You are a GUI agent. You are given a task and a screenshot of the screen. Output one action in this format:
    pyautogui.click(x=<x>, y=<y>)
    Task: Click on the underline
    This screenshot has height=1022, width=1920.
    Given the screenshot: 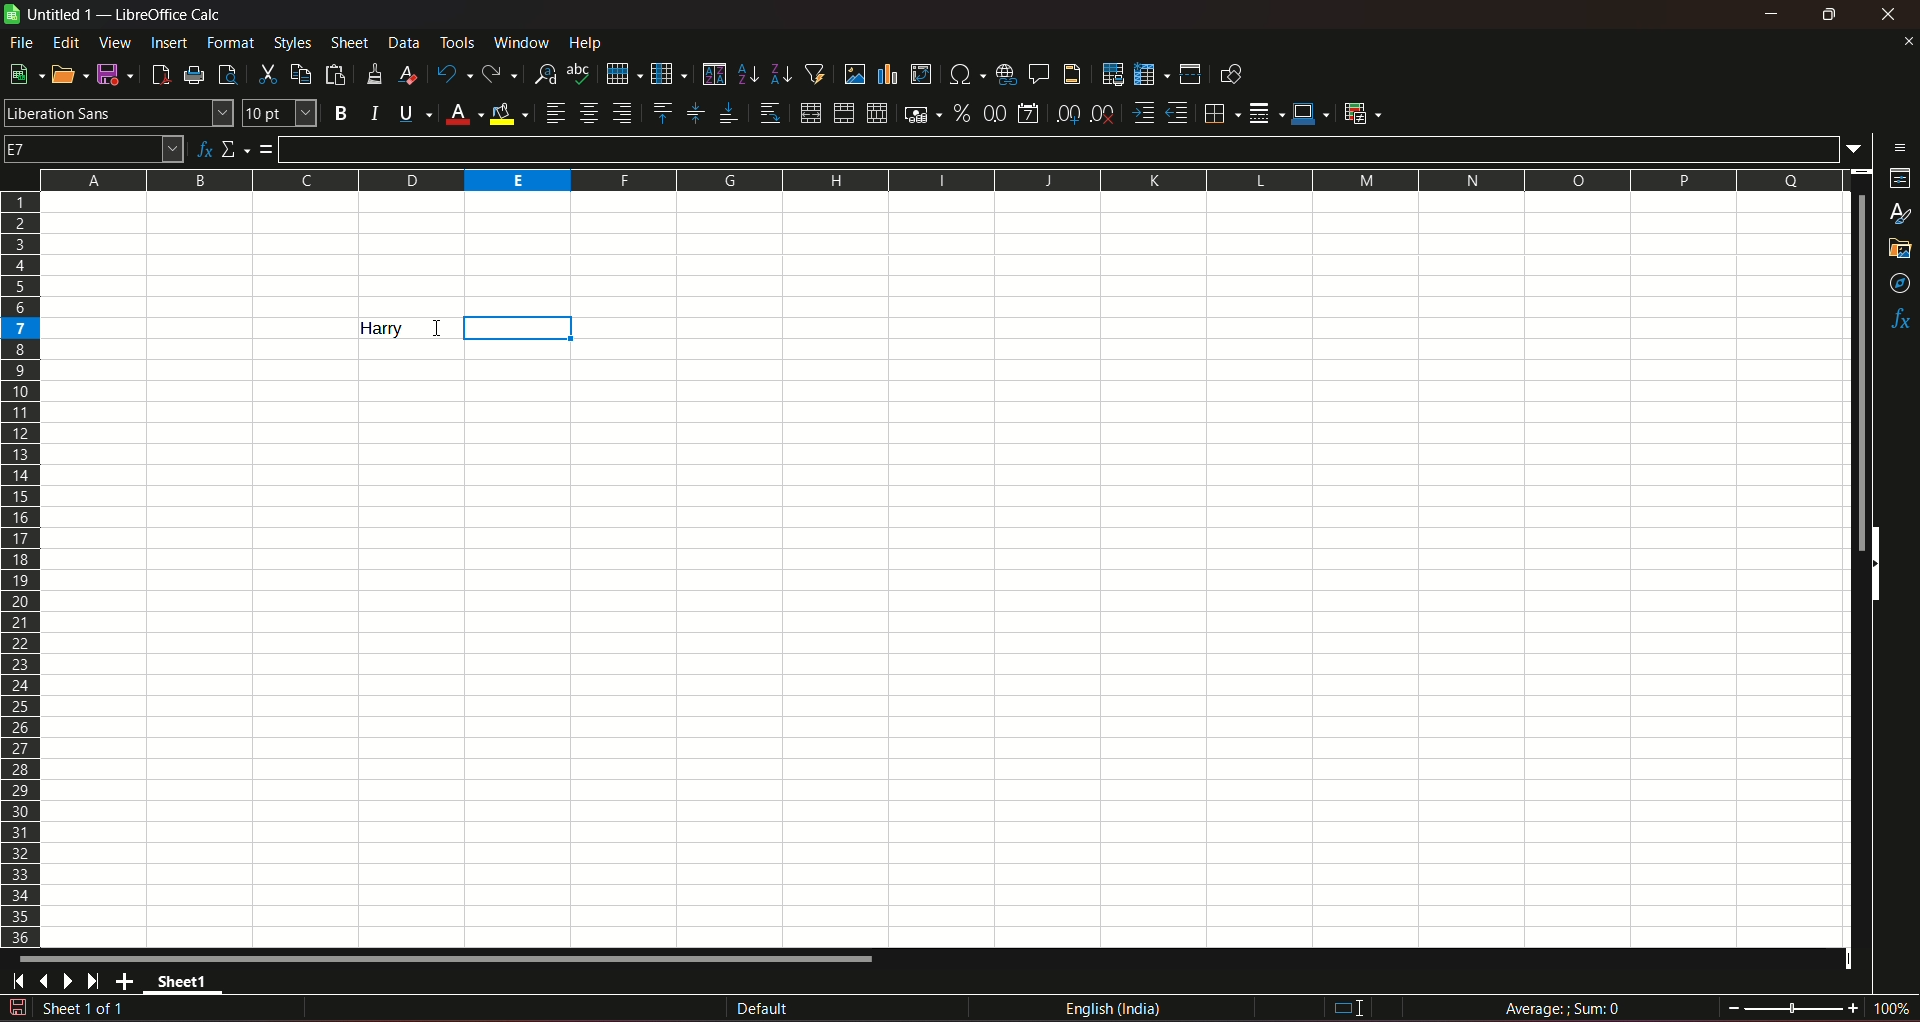 What is the action you would take?
    pyautogui.click(x=414, y=113)
    